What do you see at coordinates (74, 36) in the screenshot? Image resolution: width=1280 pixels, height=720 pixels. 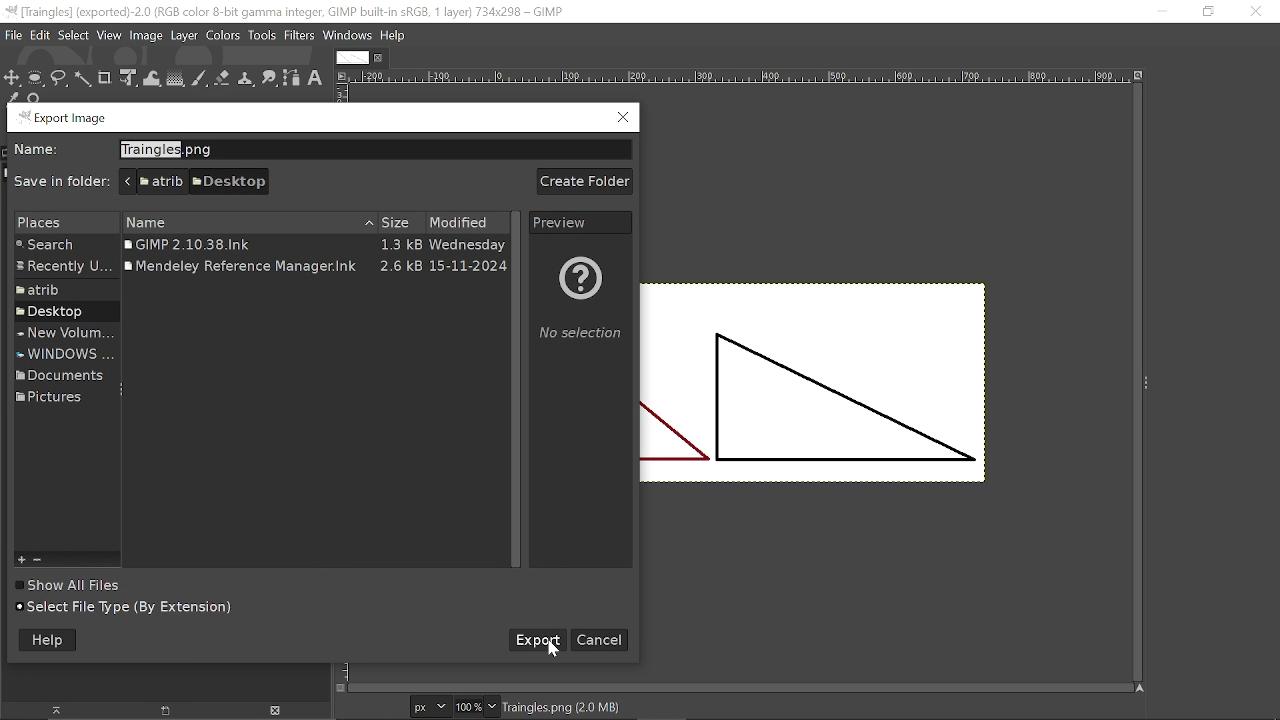 I see `Select` at bounding box center [74, 36].